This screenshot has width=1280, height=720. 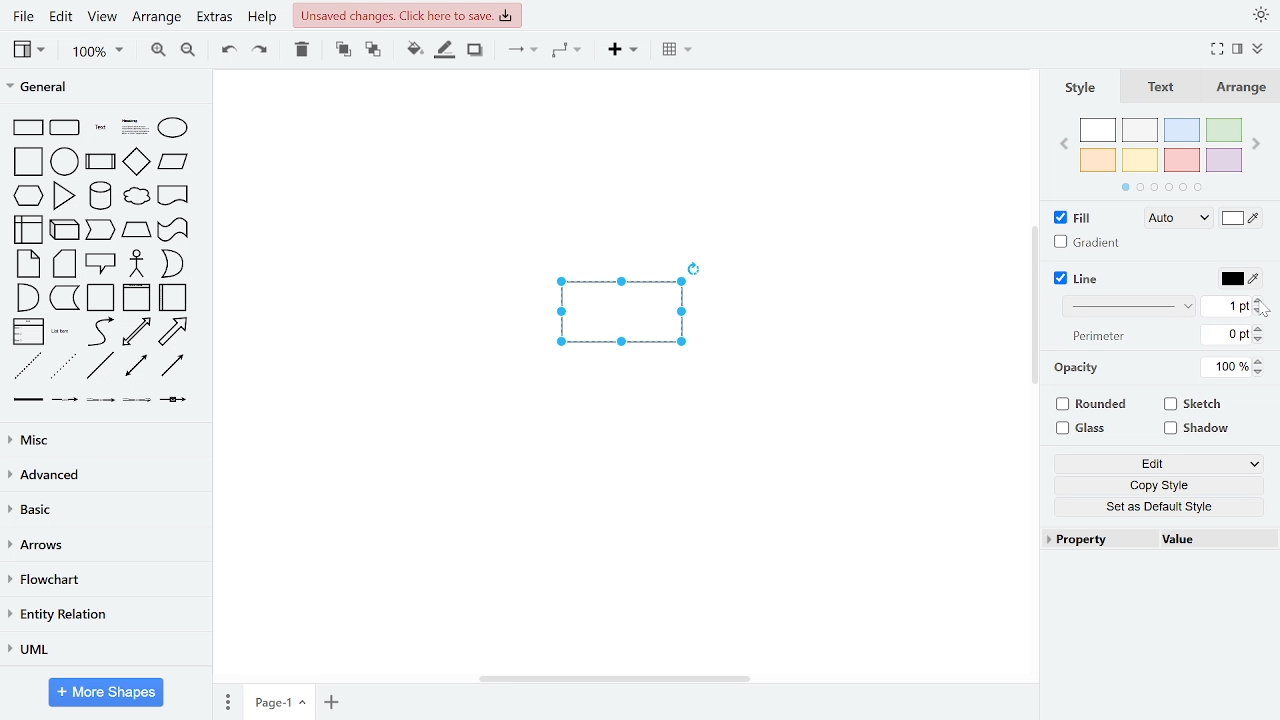 What do you see at coordinates (64, 230) in the screenshot?
I see `general shapes` at bounding box center [64, 230].